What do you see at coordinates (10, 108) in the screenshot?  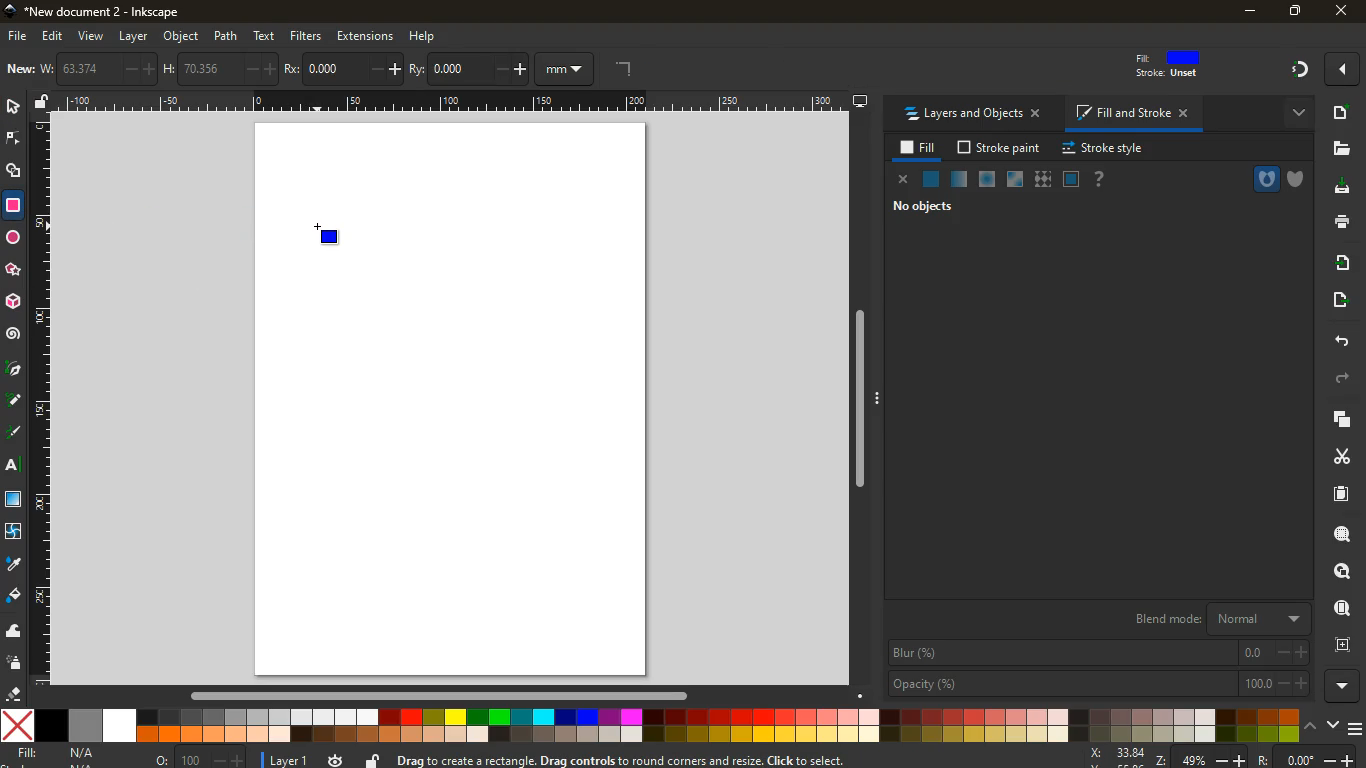 I see `select` at bounding box center [10, 108].